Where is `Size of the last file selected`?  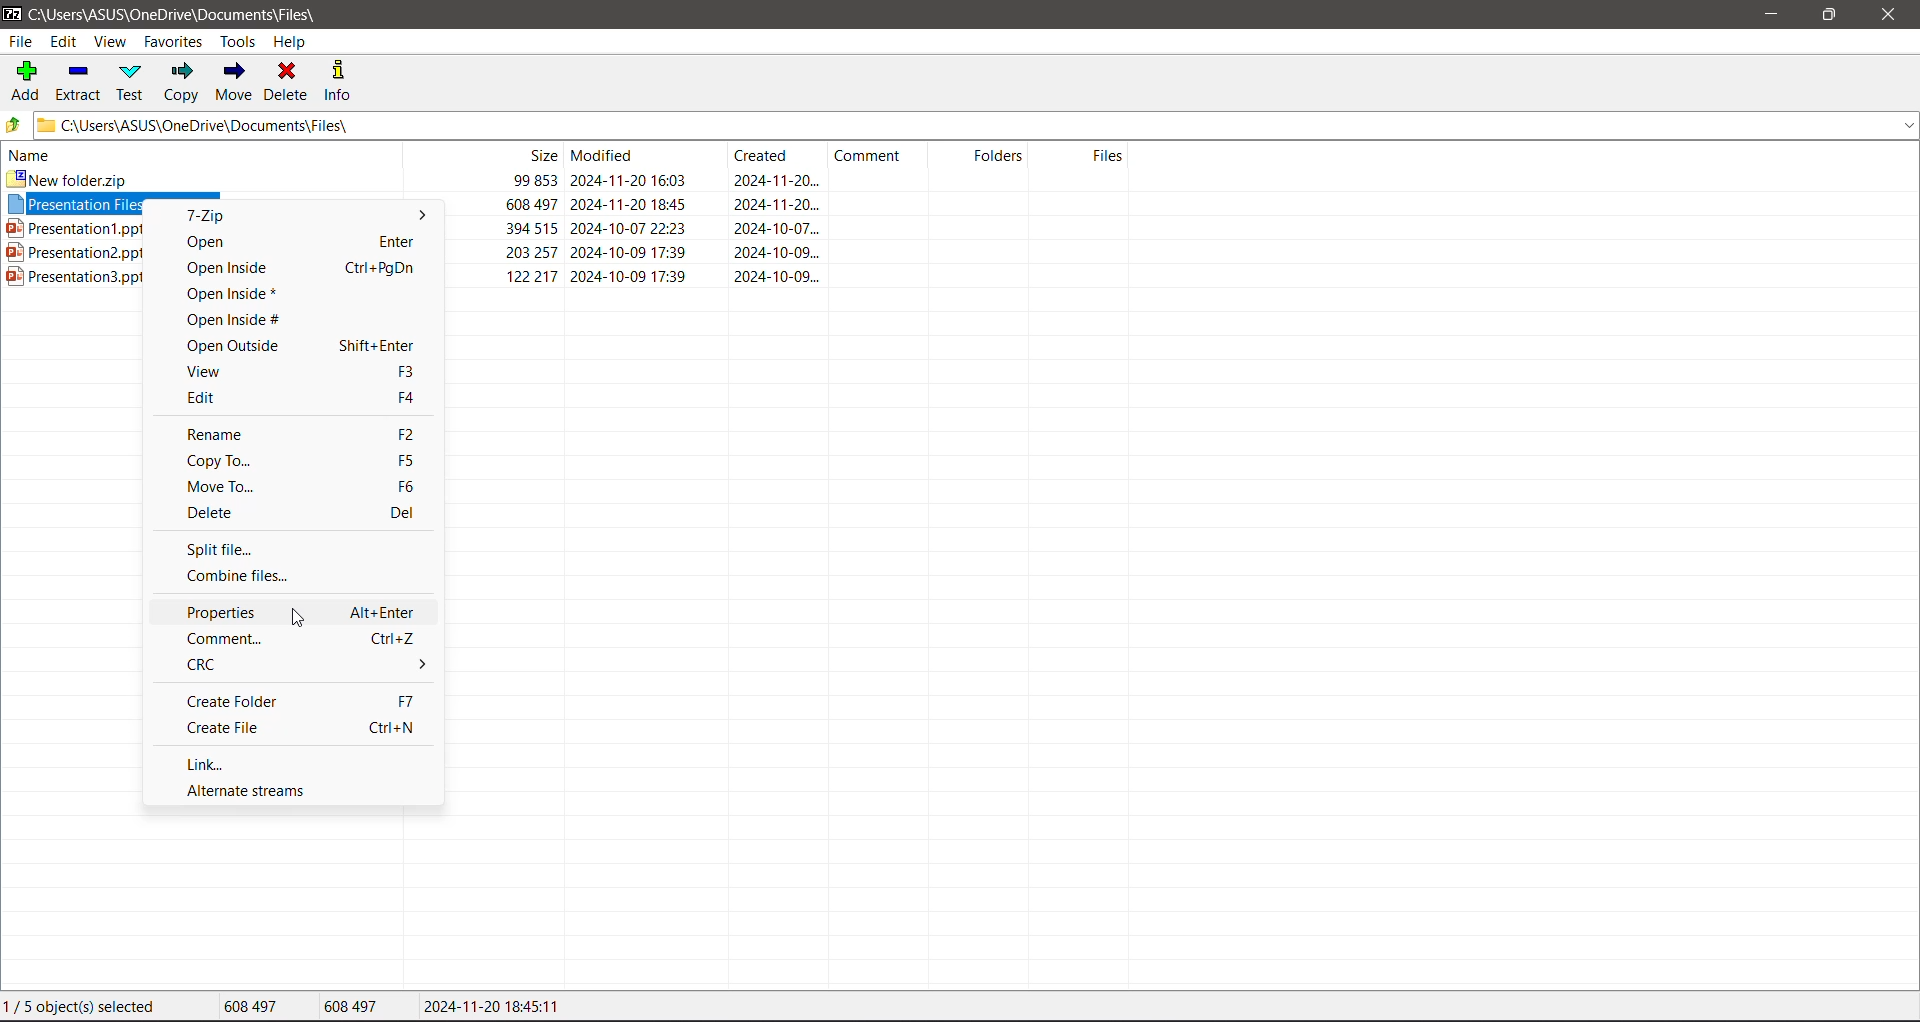
Size of the last file selected is located at coordinates (351, 1005).